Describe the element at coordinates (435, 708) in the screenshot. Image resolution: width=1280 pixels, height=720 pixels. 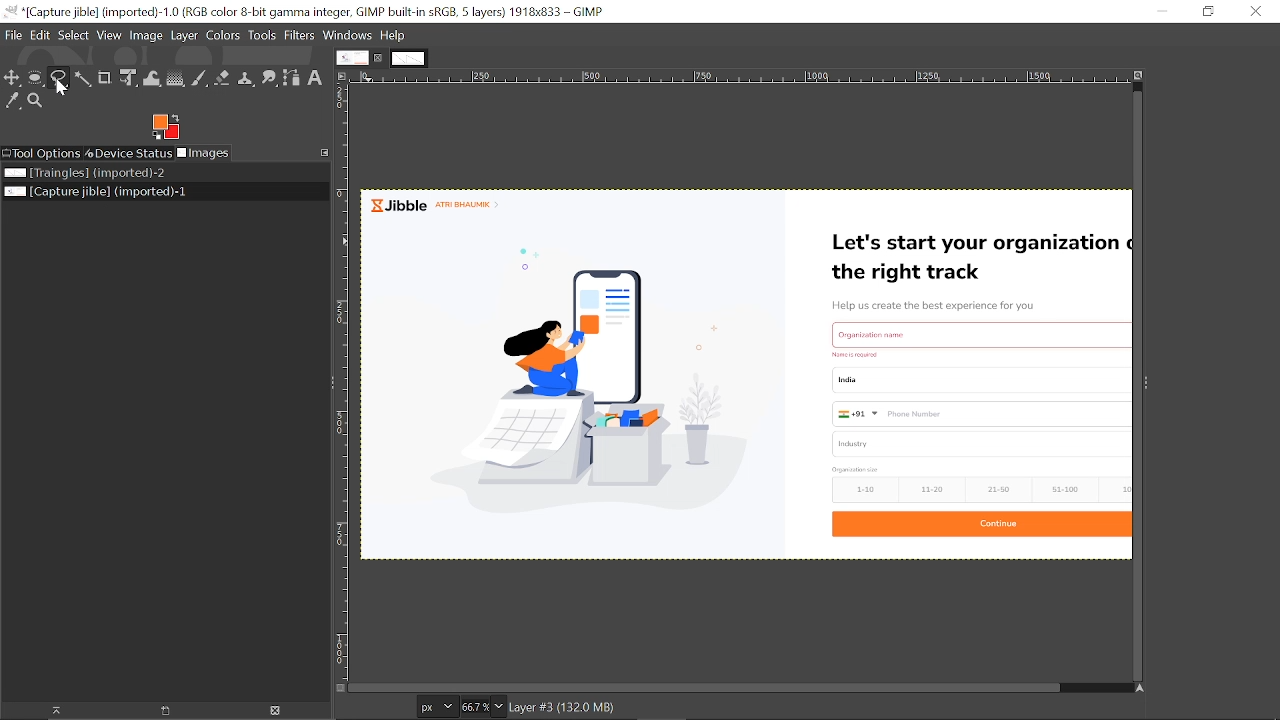
I see `Current image units` at that location.